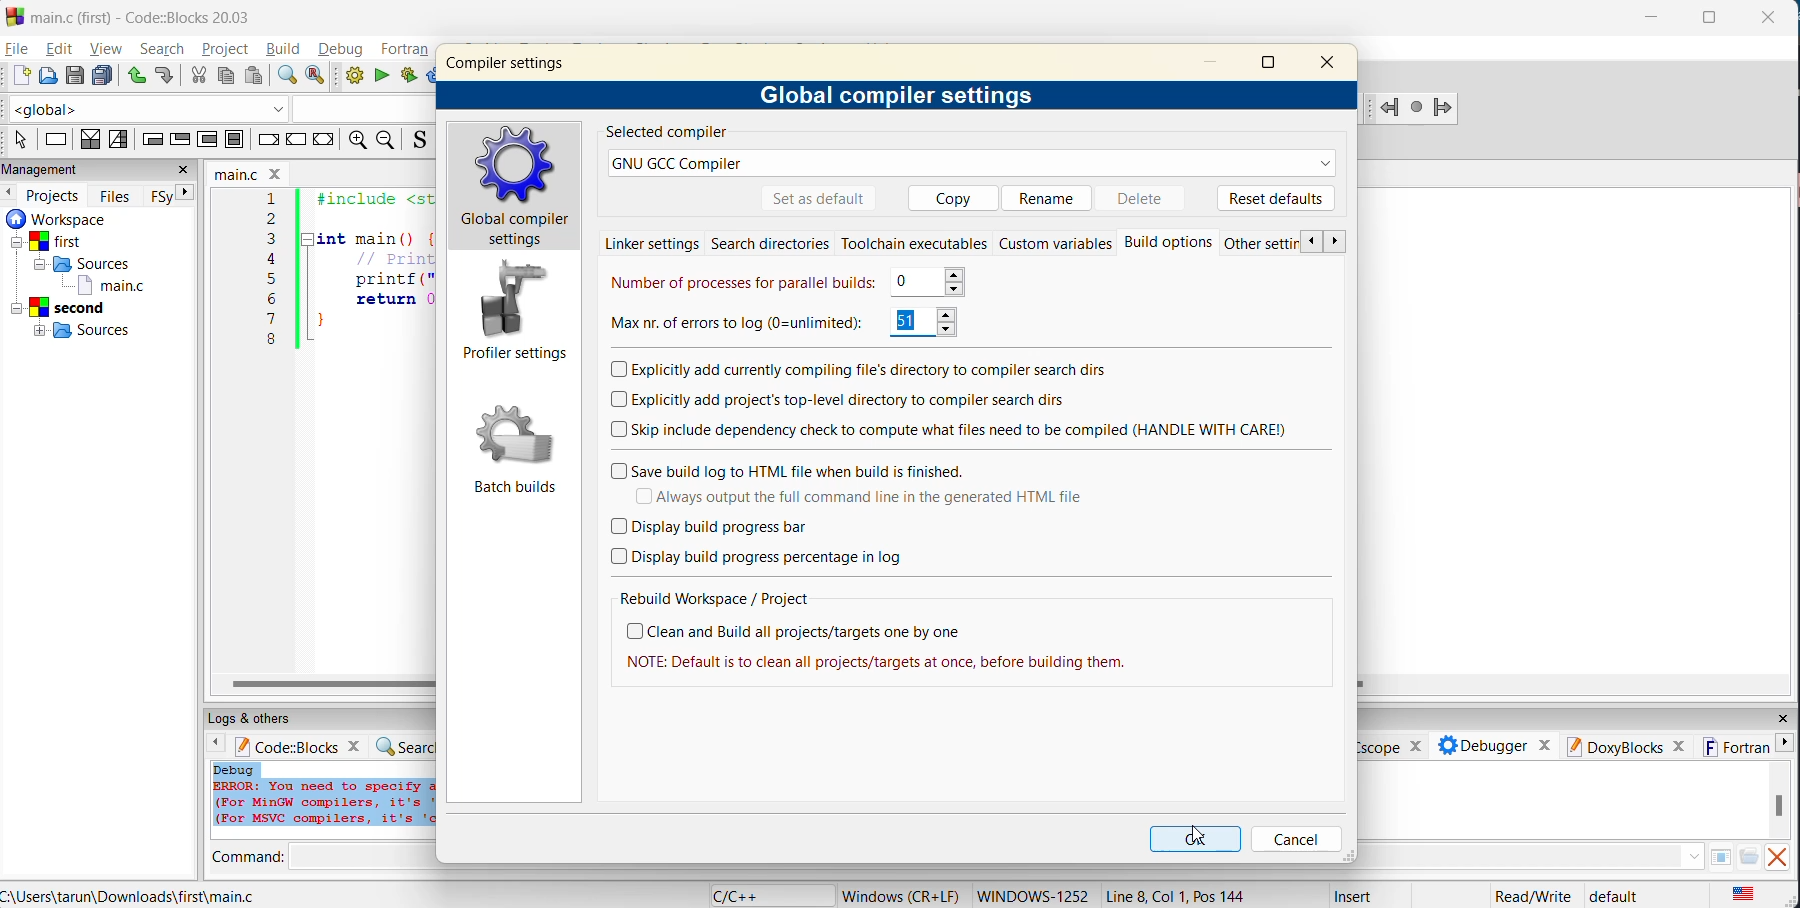 The height and width of the screenshot is (908, 1800). Describe the element at coordinates (1049, 199) in the screenshot. I see `rename` at that location.